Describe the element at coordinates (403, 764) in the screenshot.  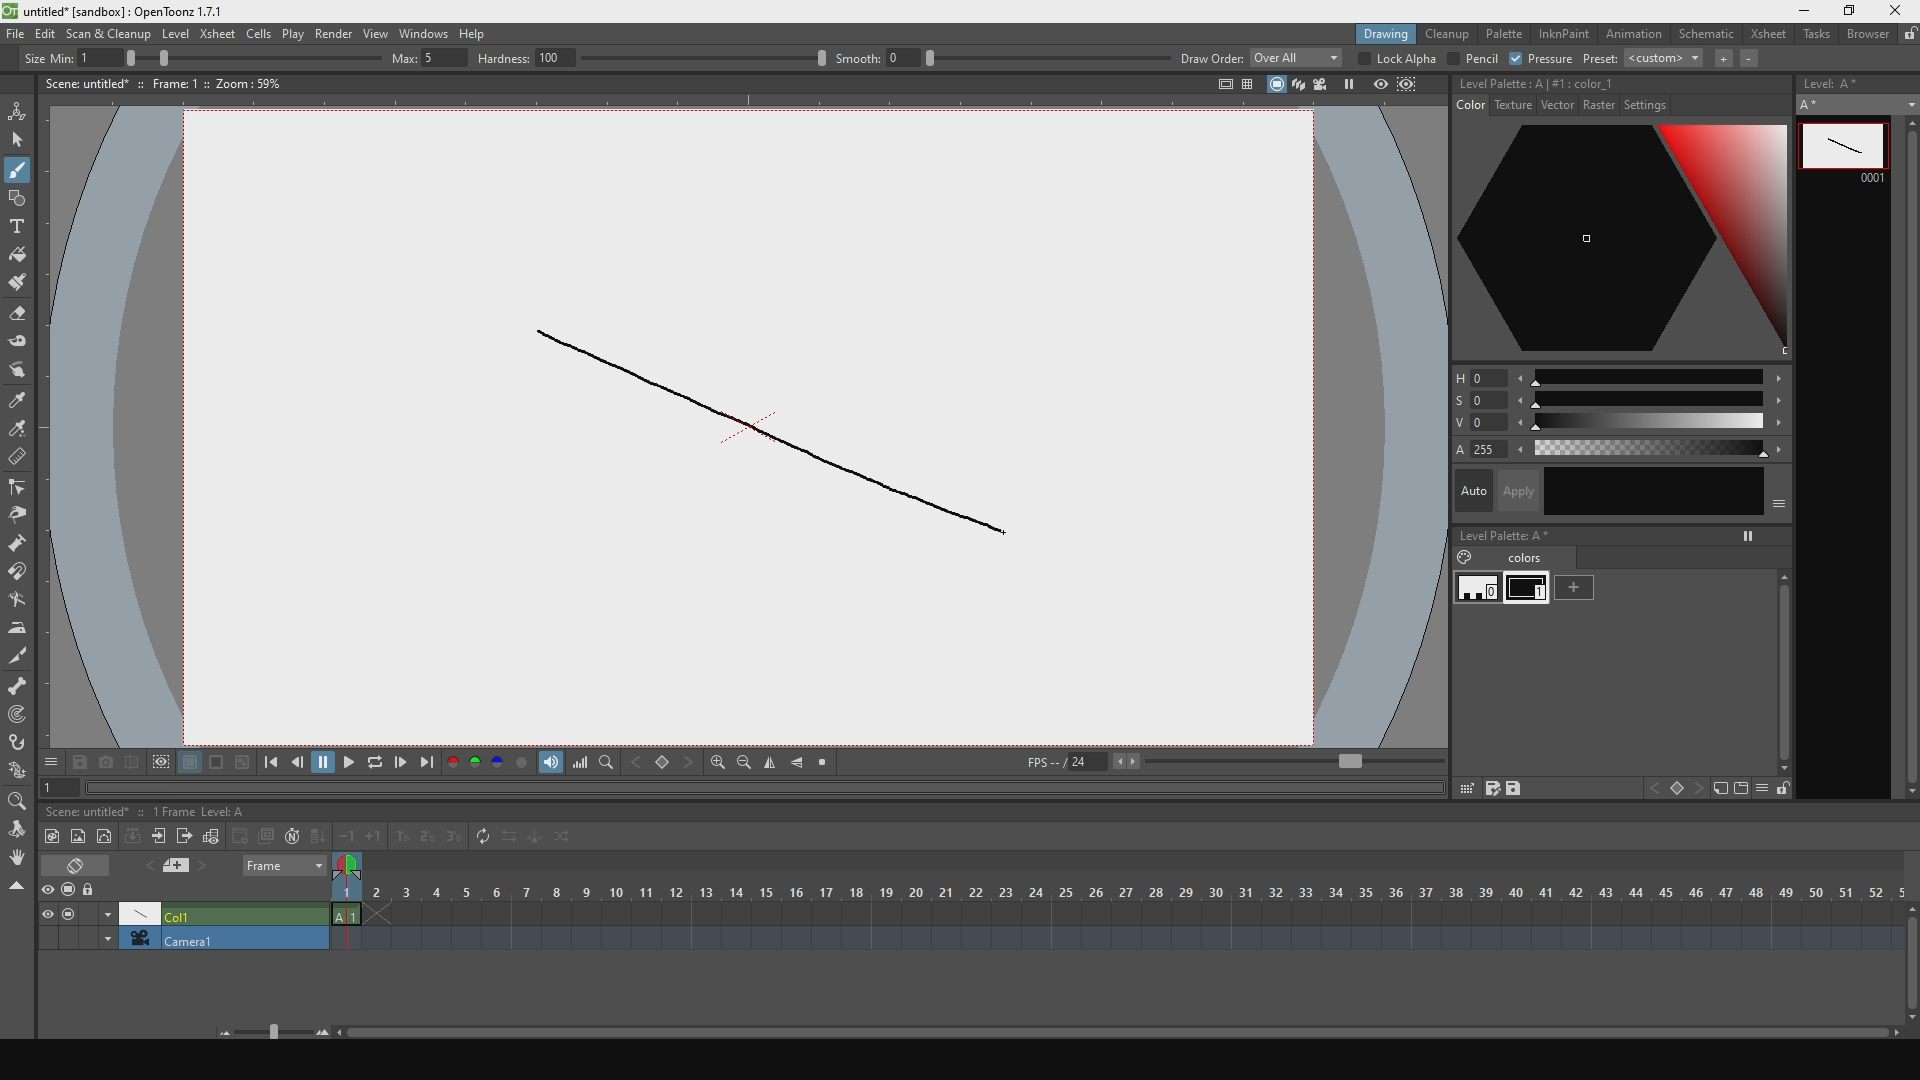
I see `go forwards` at that location.